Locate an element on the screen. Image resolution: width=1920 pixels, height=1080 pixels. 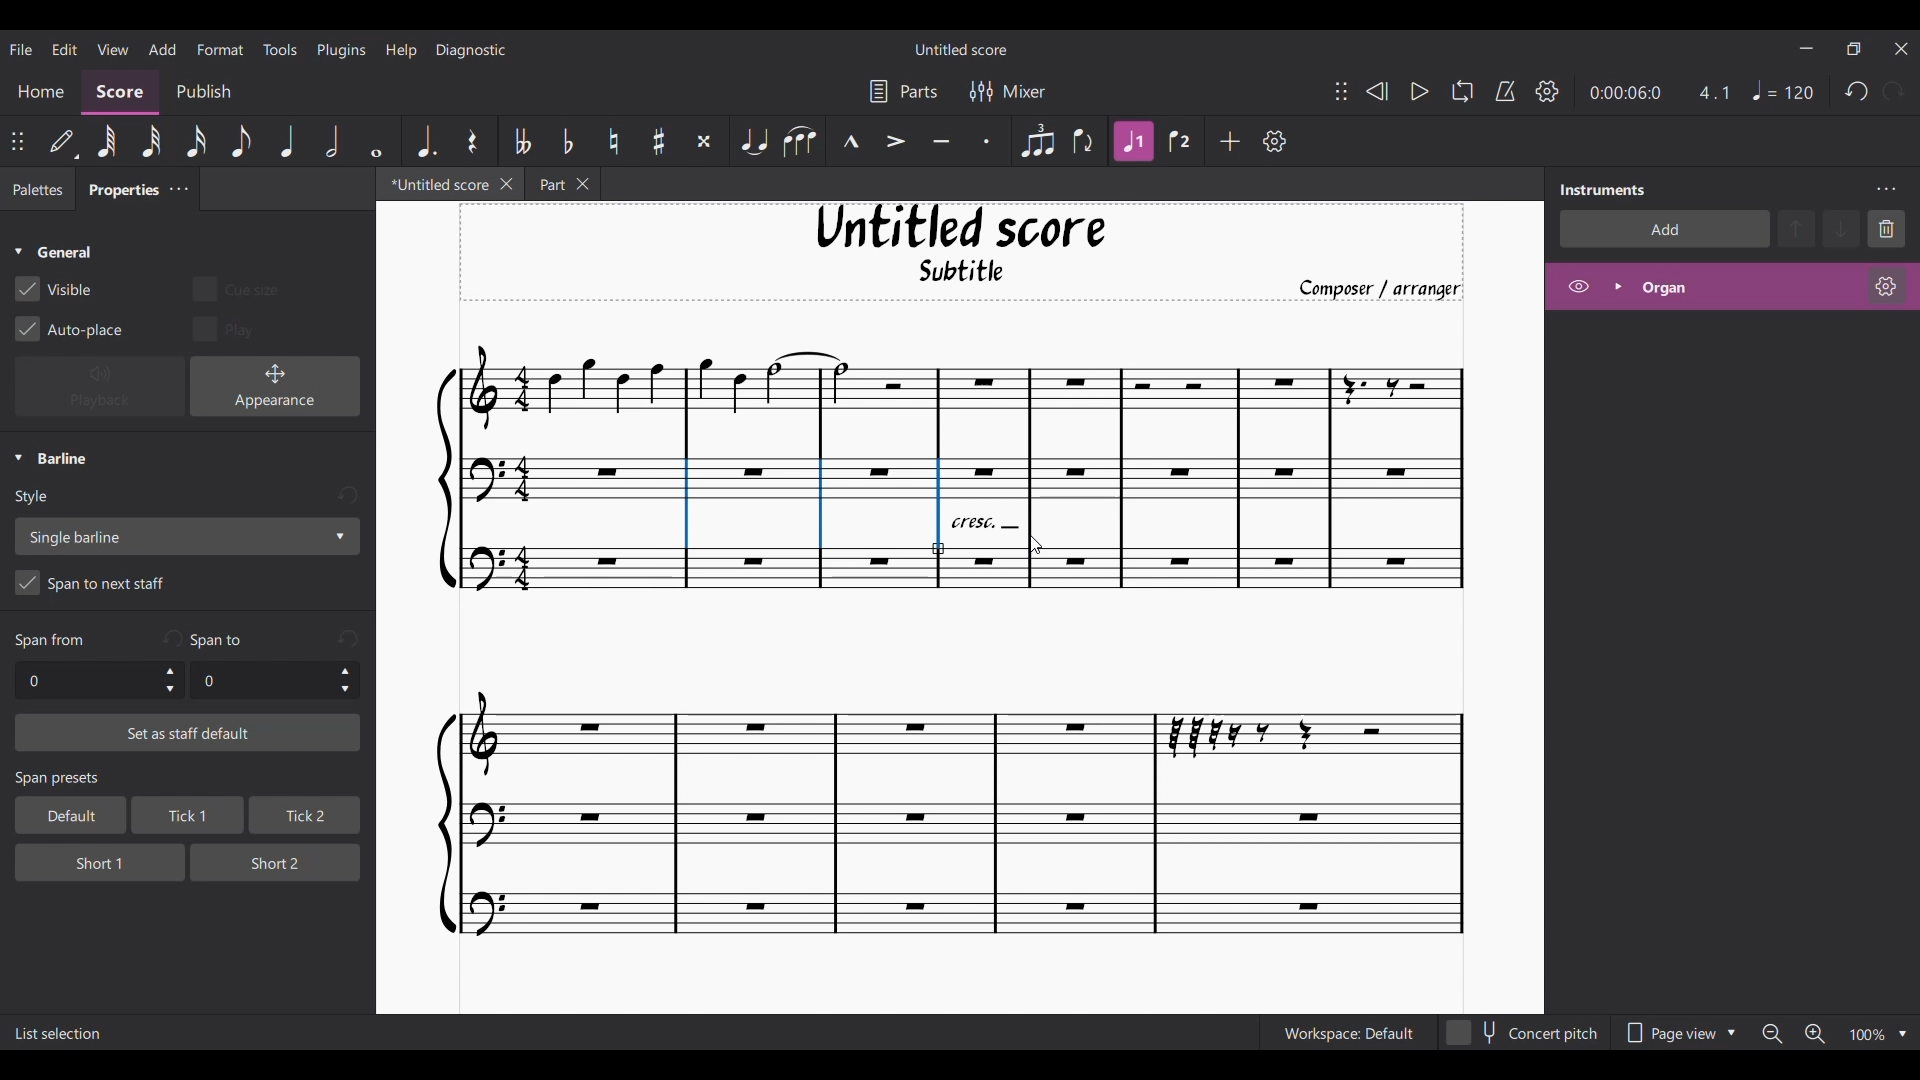
tick 2 is located at coordinates (303, 816).